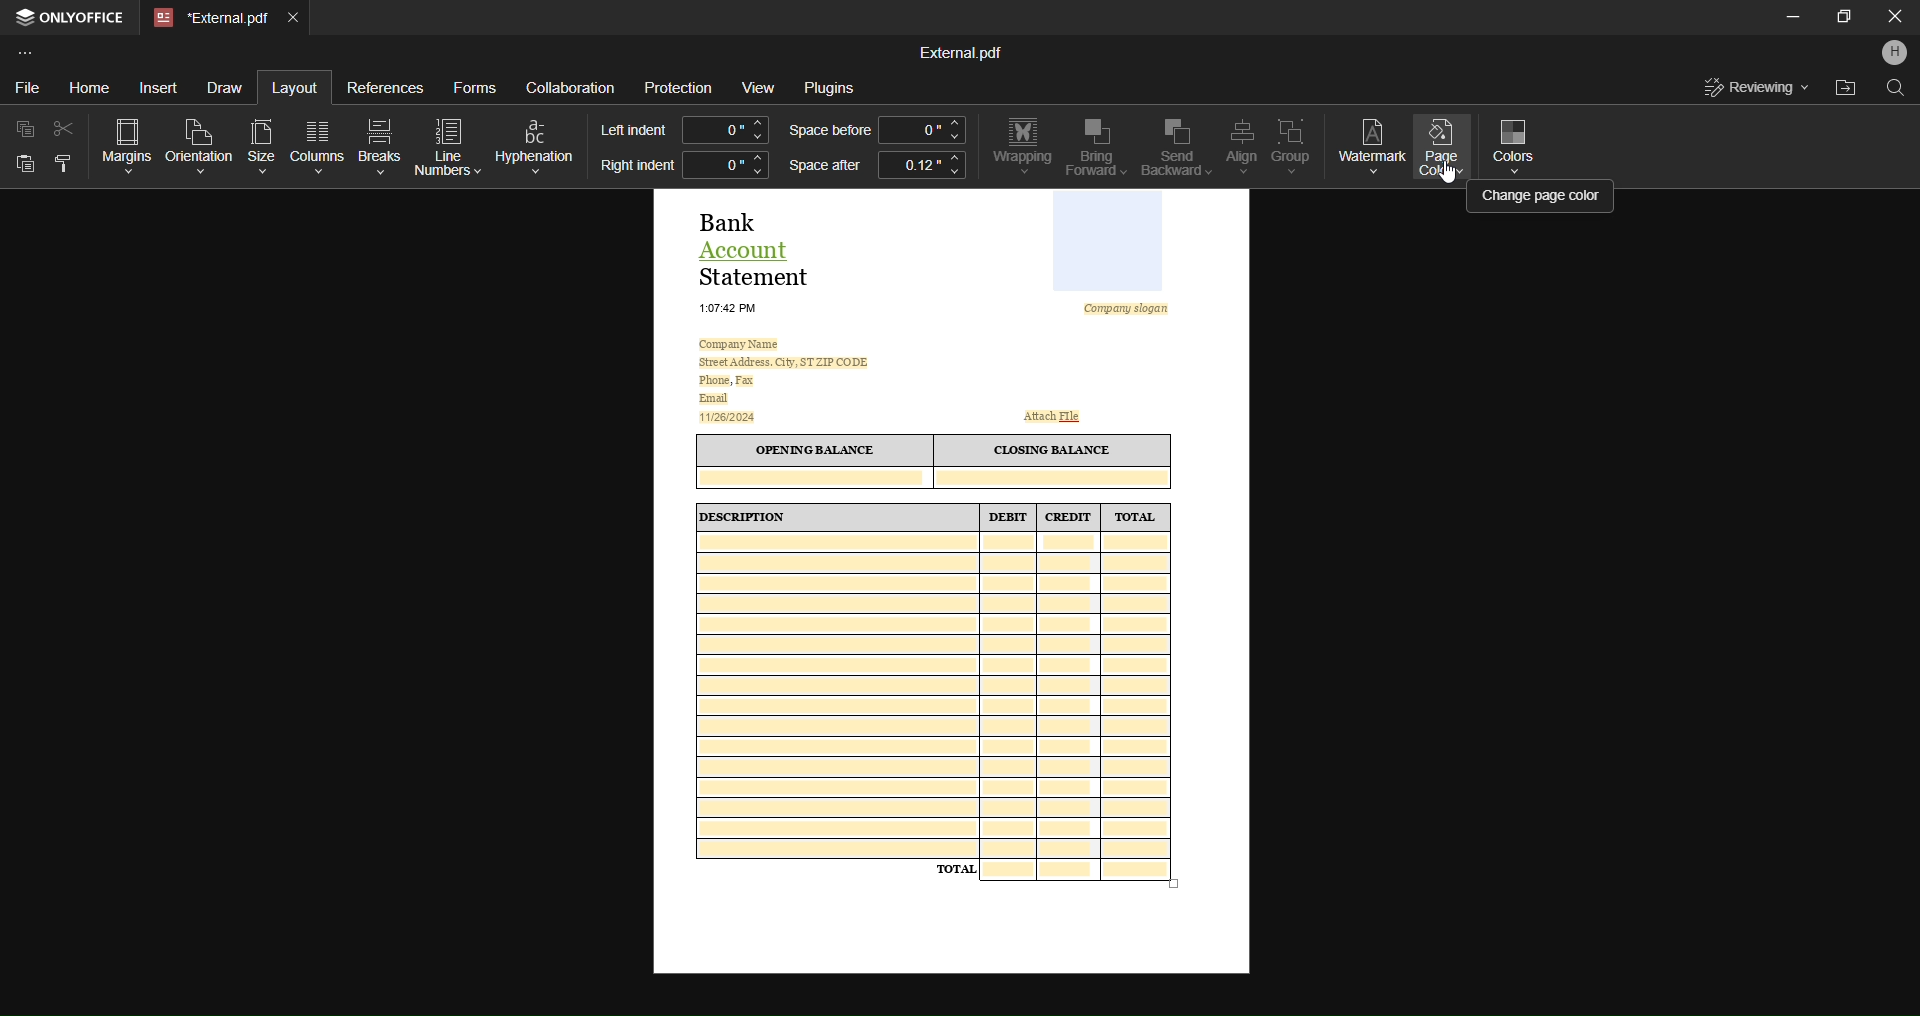 The width and height of the screenshot is (1920, 1016). Describe the element at coordinates (961, 51) in the screenshot. I see `External.pdf(File Name)` at that location.